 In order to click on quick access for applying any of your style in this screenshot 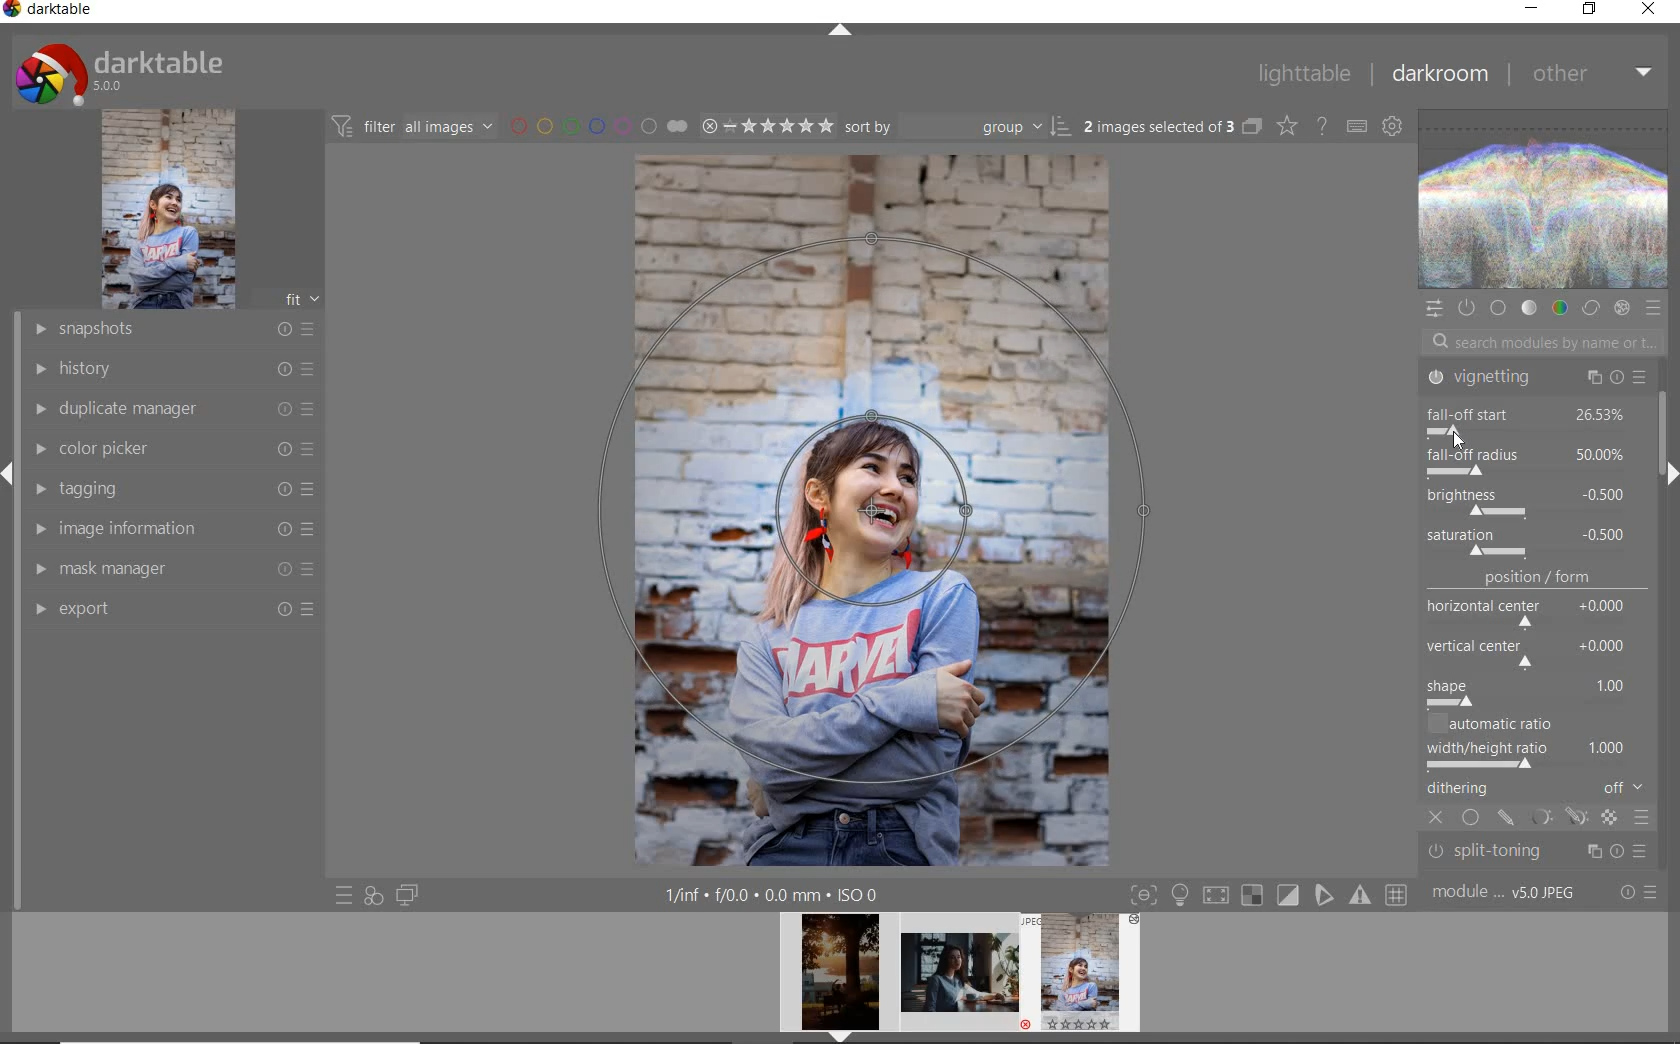, I will do `click(372, 895)`.